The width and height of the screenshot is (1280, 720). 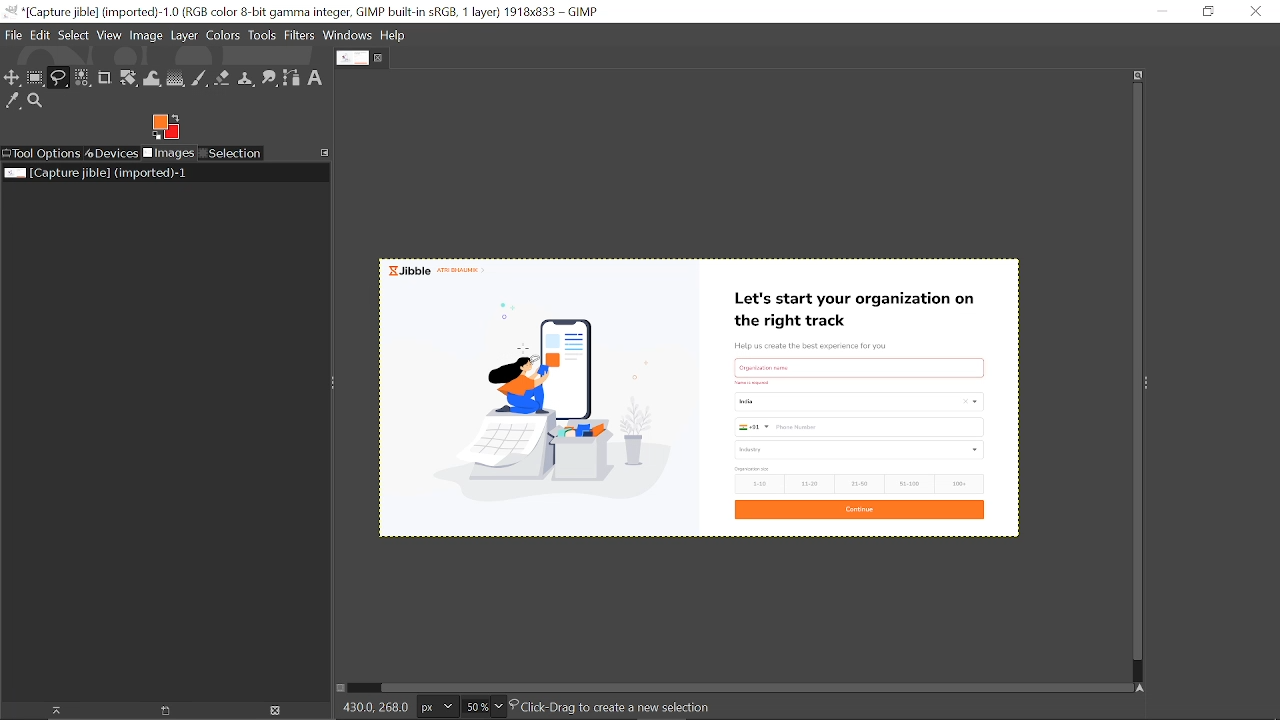 I want to click on Colors, so click(x=222, y=37).